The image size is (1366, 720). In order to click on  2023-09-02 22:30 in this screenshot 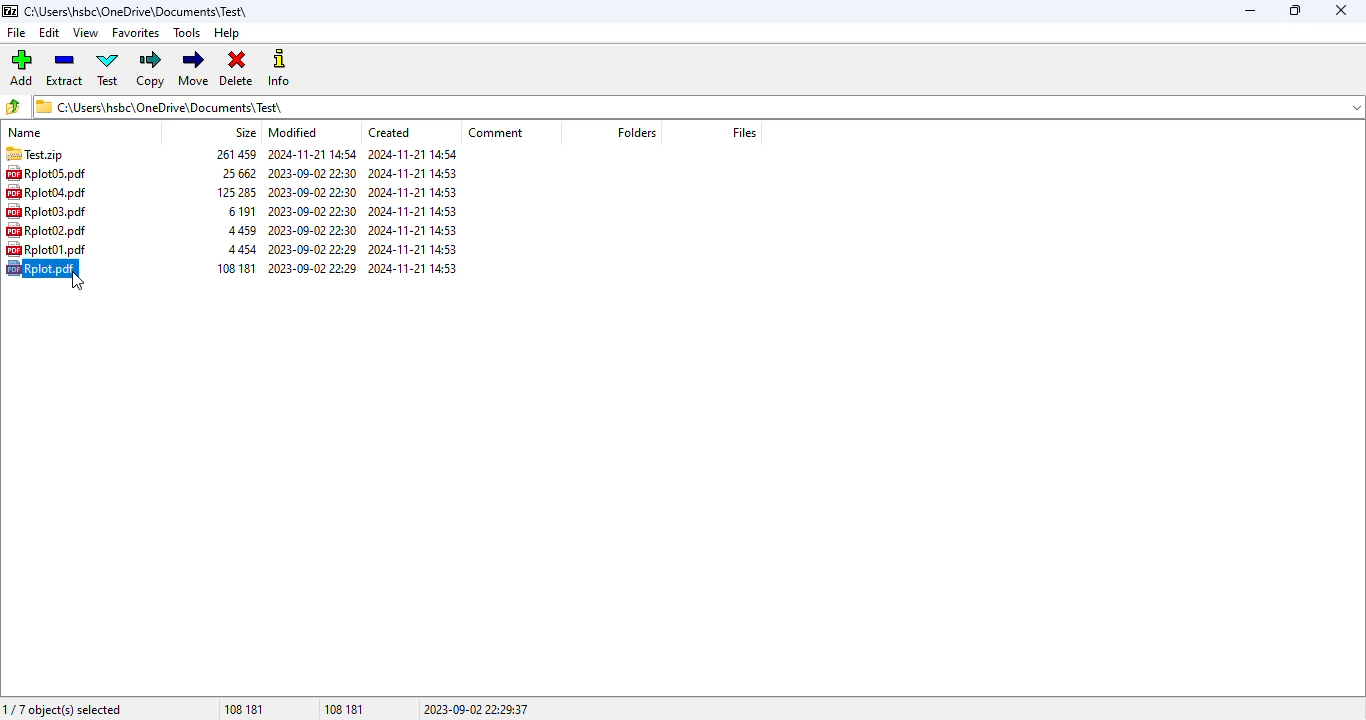, I will do `click(310, 173)`.